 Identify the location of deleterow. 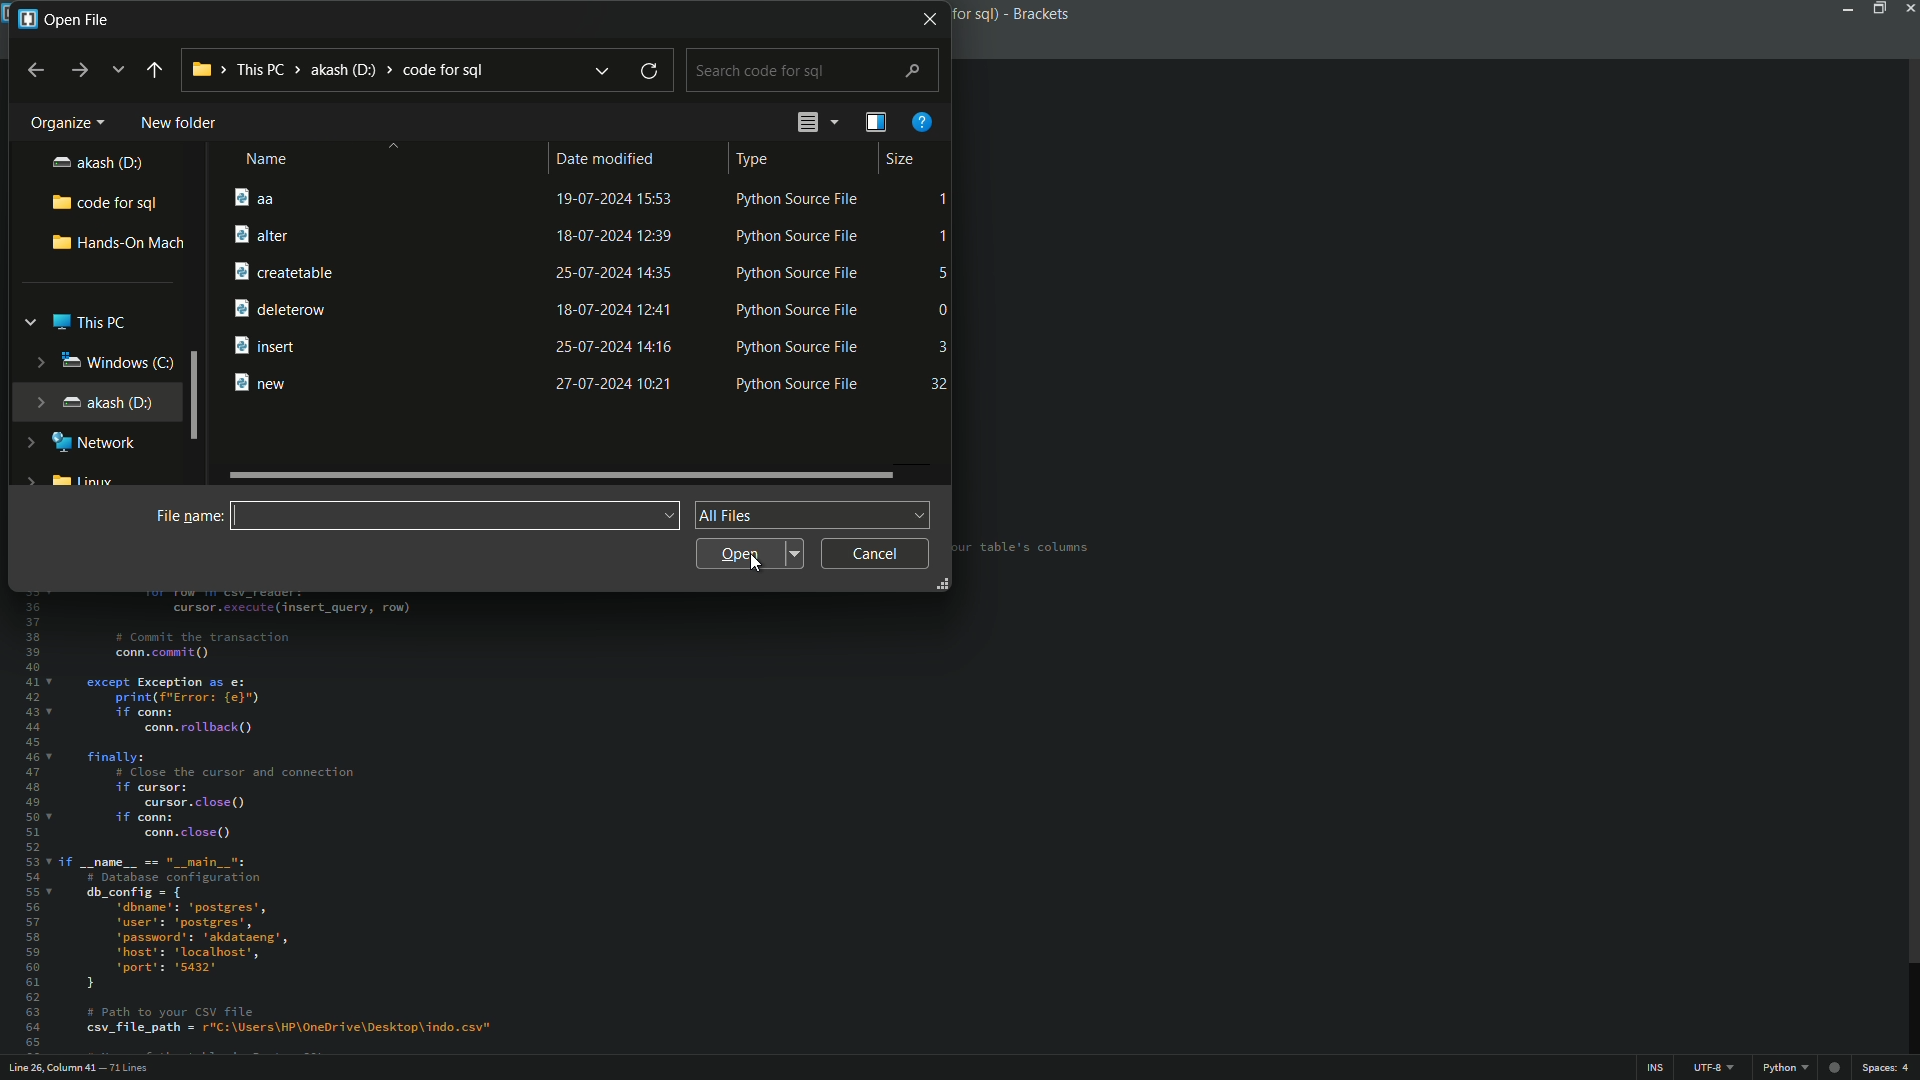
(286, 308).